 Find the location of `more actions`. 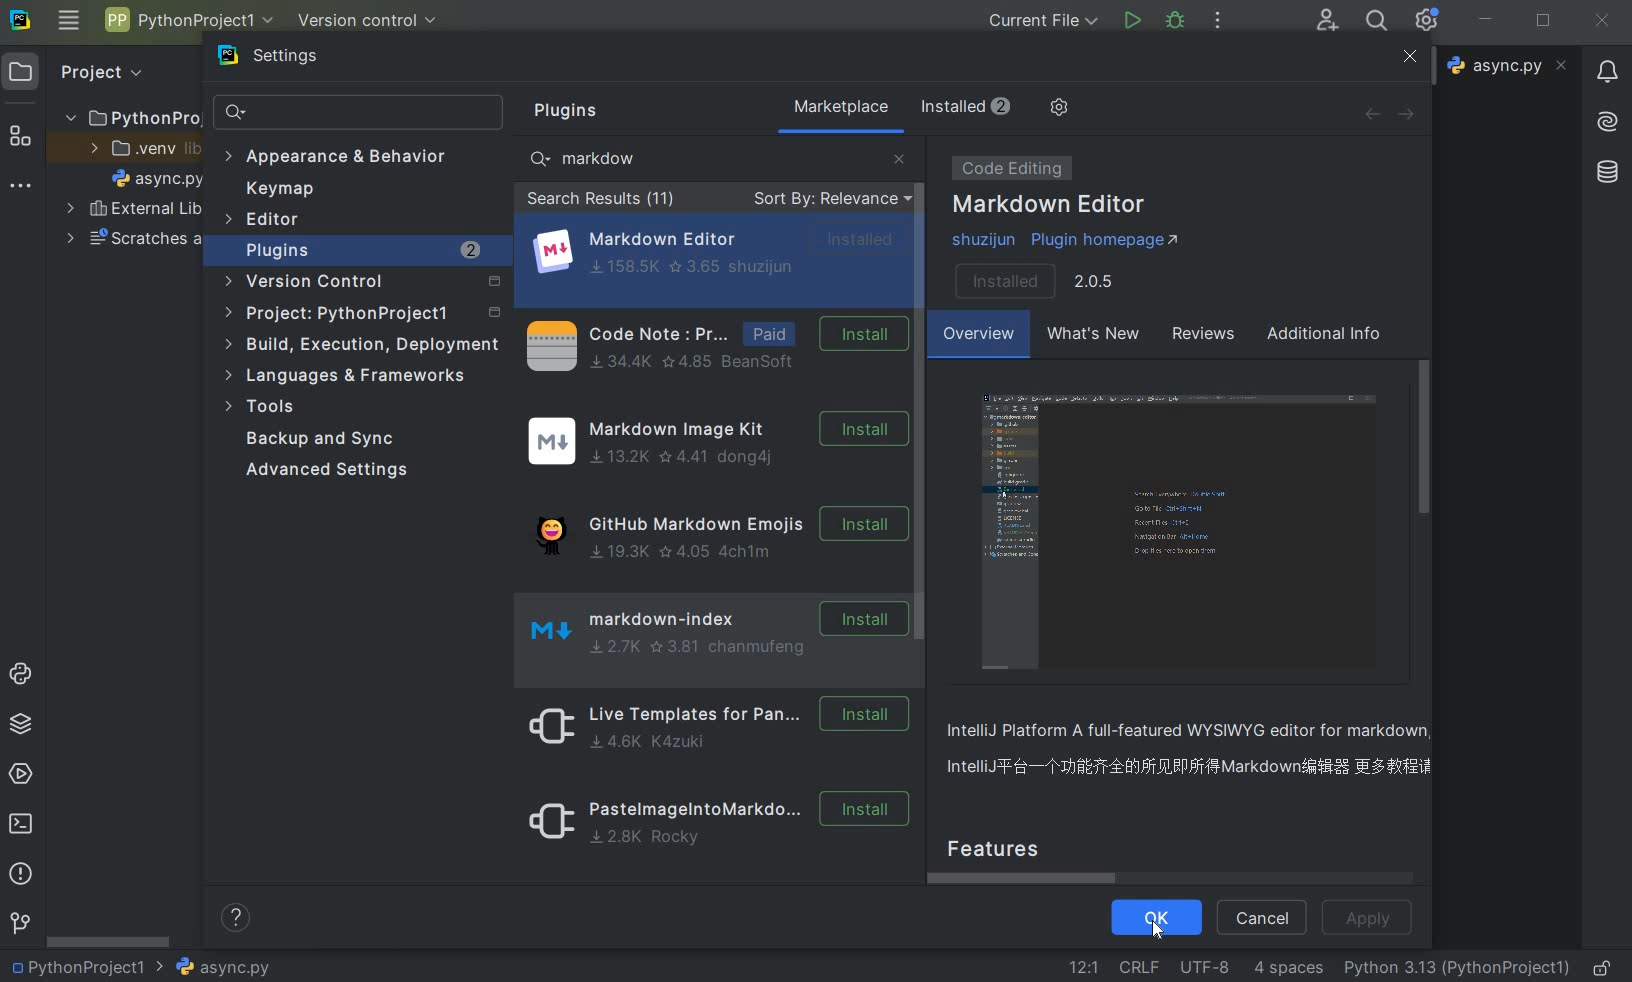

more actions is located at coordinates (1216, 22).